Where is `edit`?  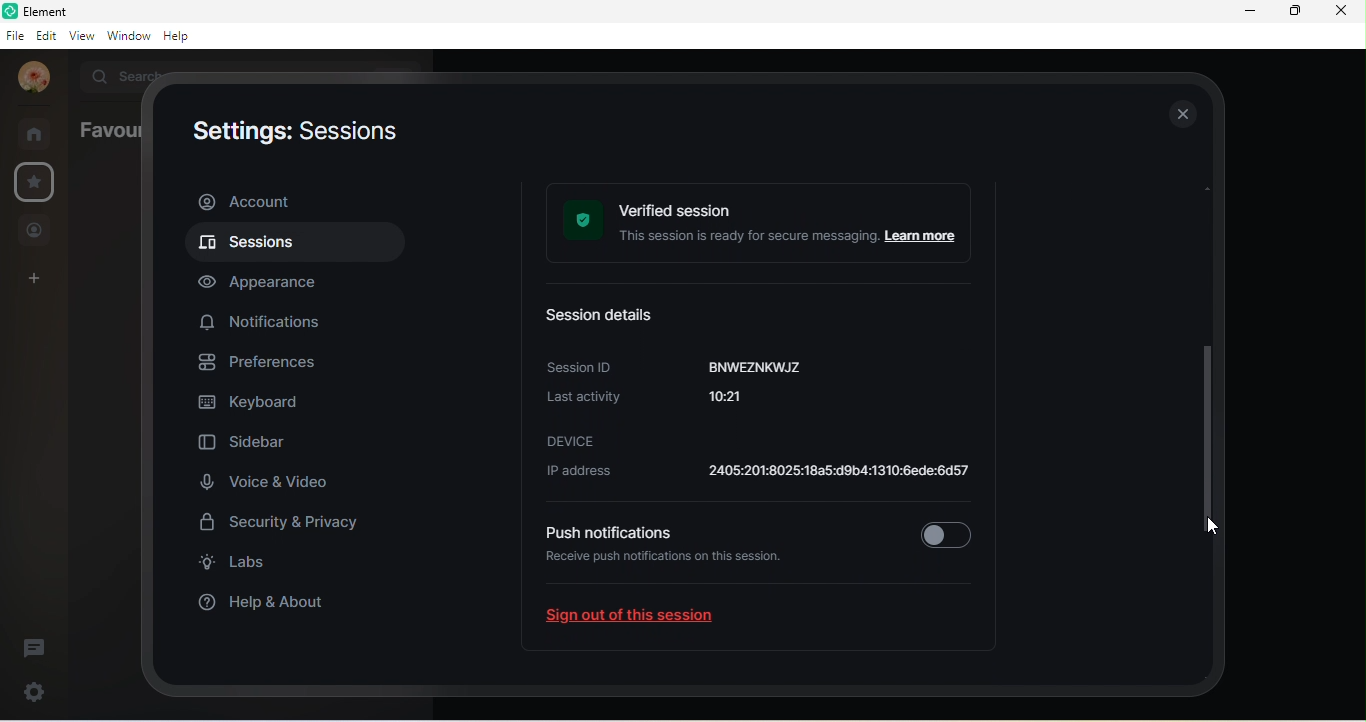
edit is located at coordinates (47, 35).